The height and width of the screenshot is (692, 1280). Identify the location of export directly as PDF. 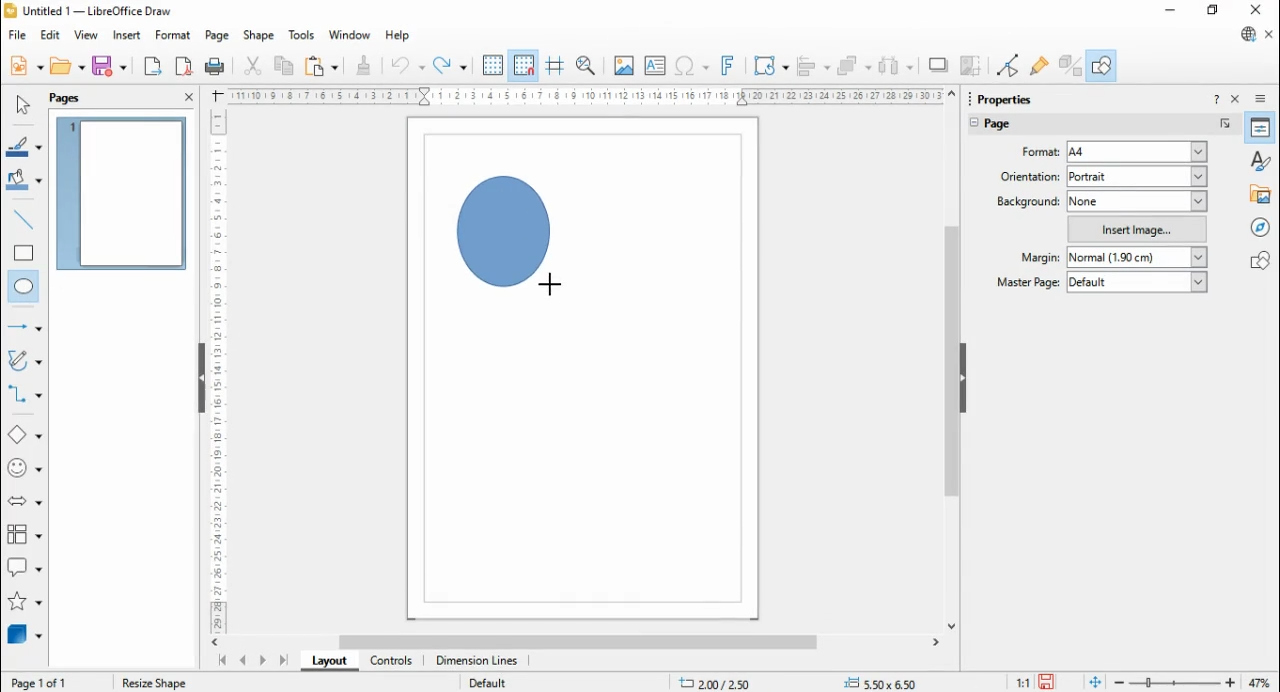
(183, 66).